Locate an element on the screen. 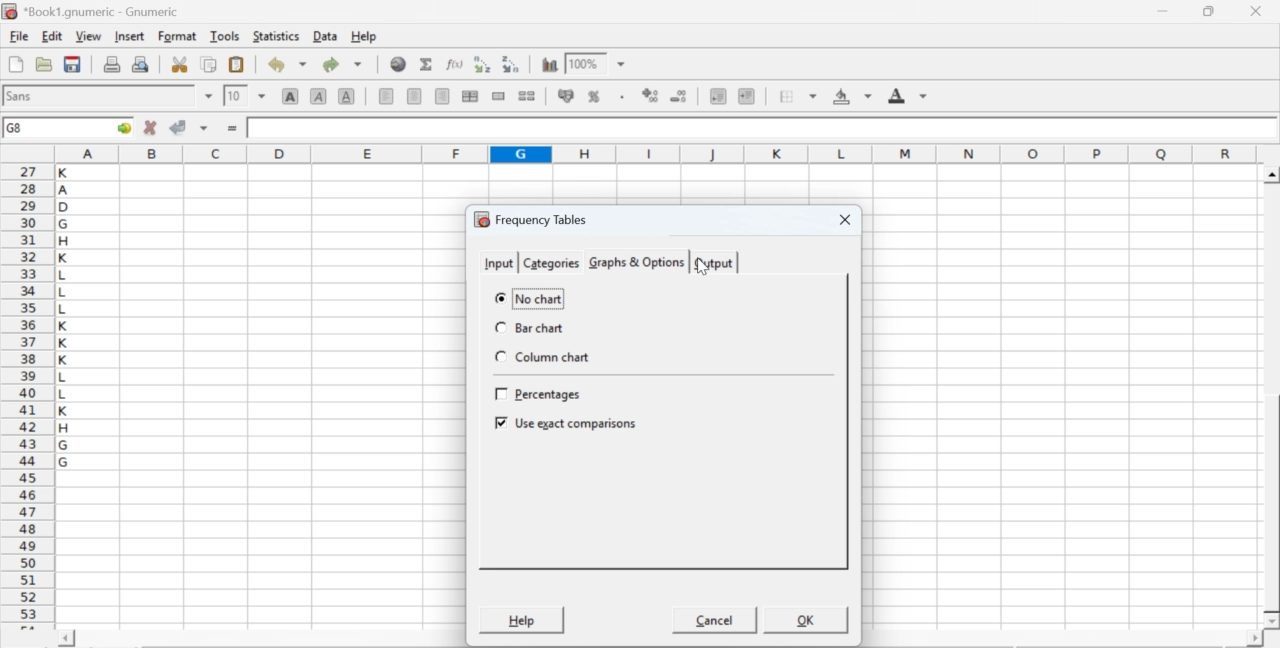 This screenshot has height=648, width=1280. edit function in current cell is located at coordinates (456, 63).